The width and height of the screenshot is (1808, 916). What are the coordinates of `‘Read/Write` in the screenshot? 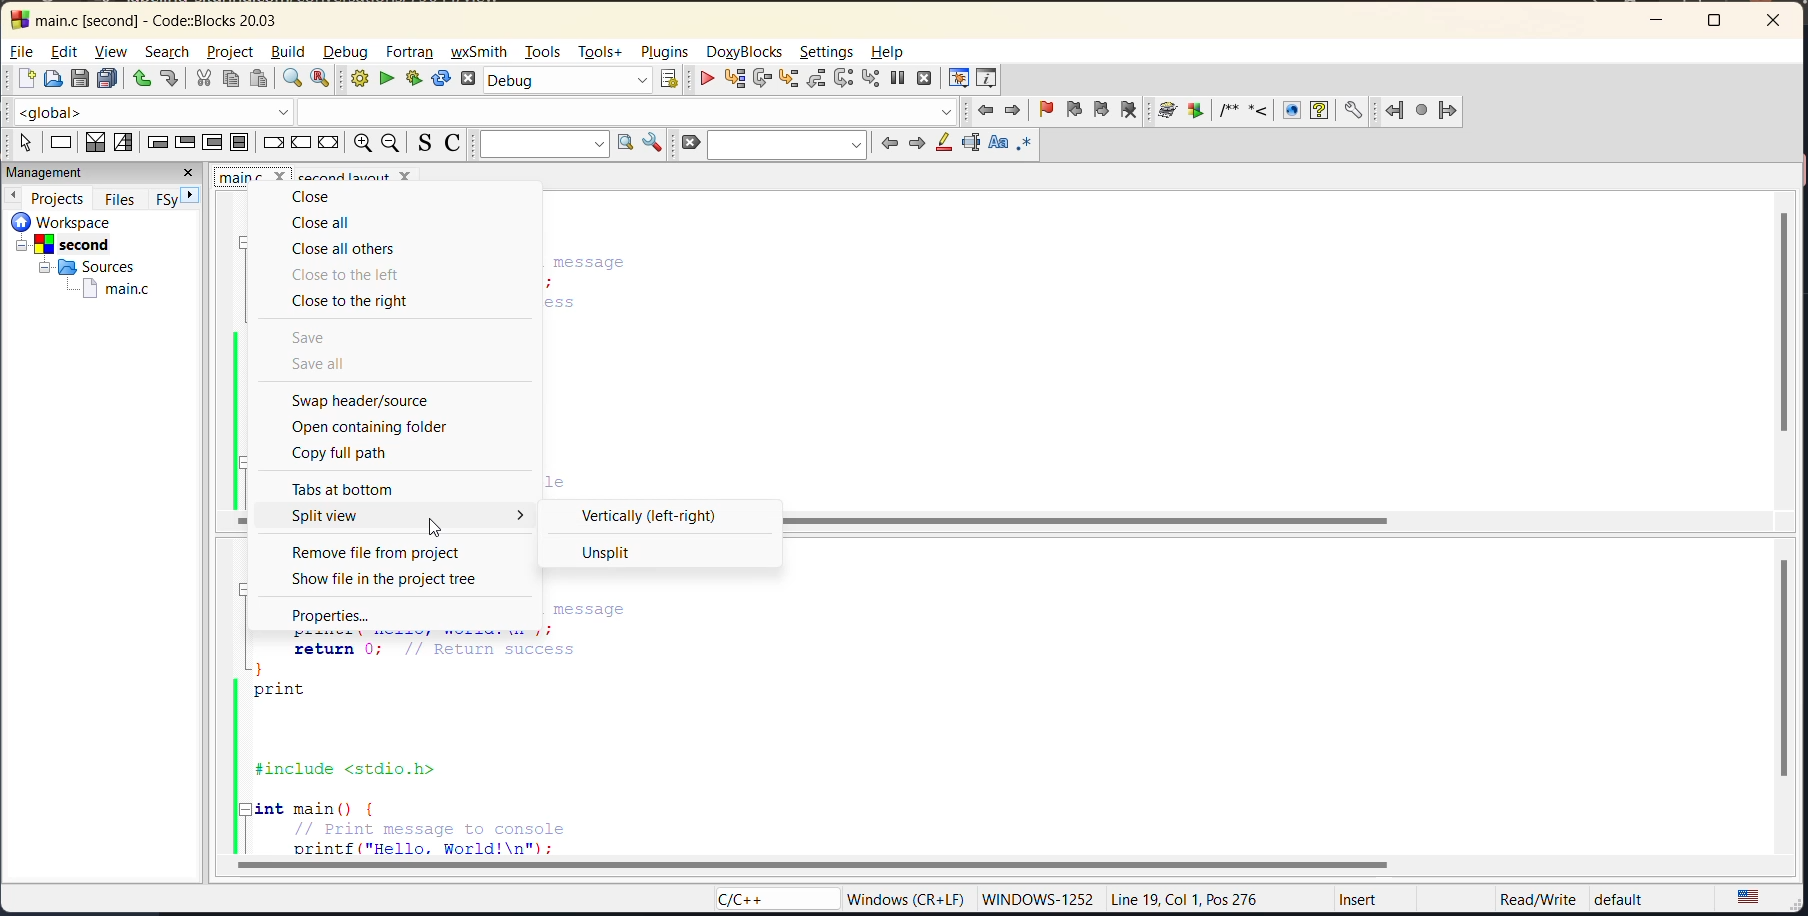 It's located at (1539, 898).